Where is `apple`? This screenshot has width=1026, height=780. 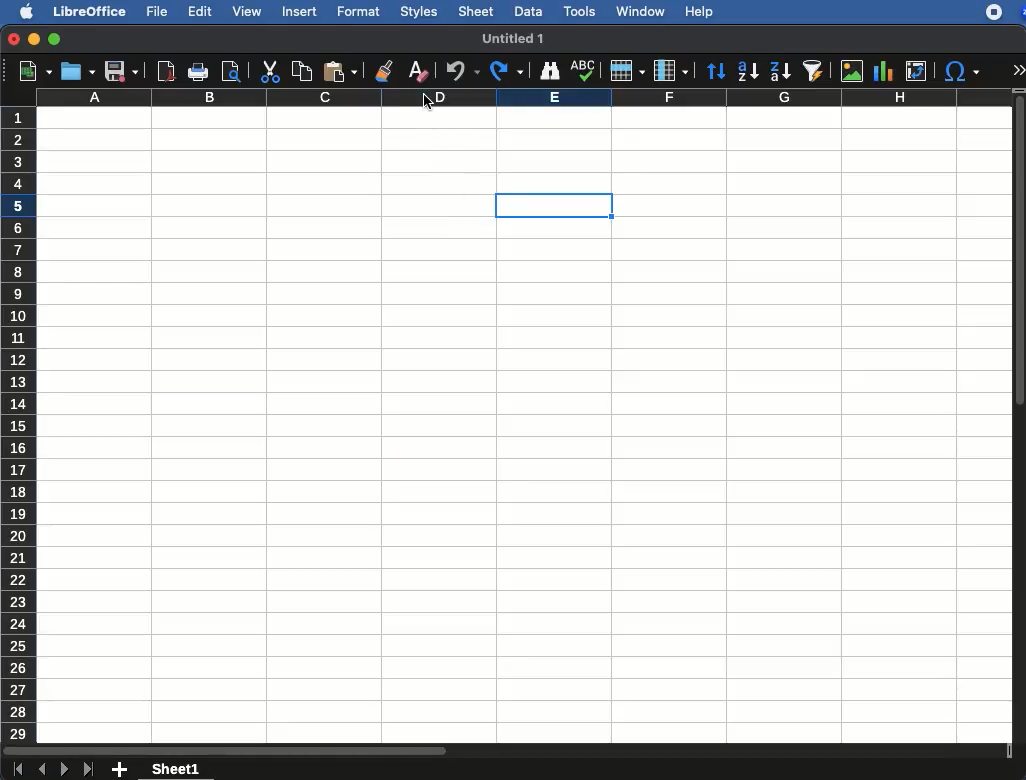
apple is located at coordinates (20, 12).